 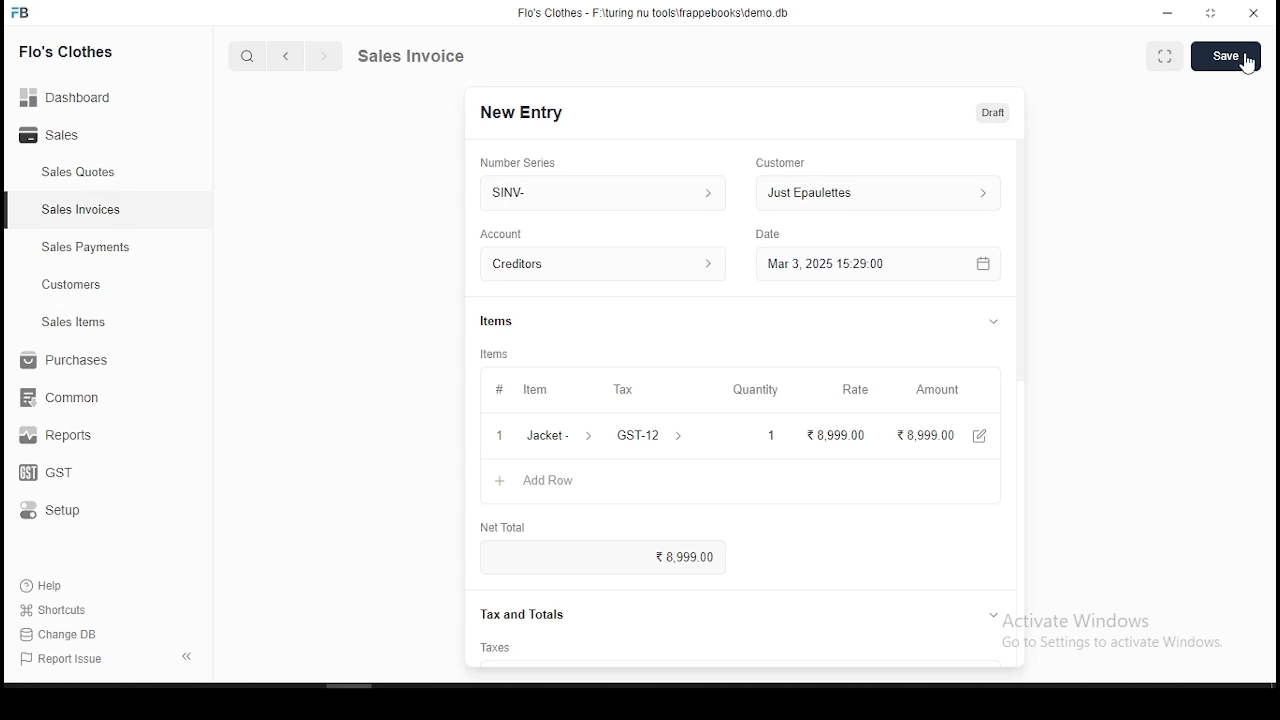 What do you see at coordinates (1212, 13) in the screenshot?
I see `maximize` at bounding box center [1212, 13].